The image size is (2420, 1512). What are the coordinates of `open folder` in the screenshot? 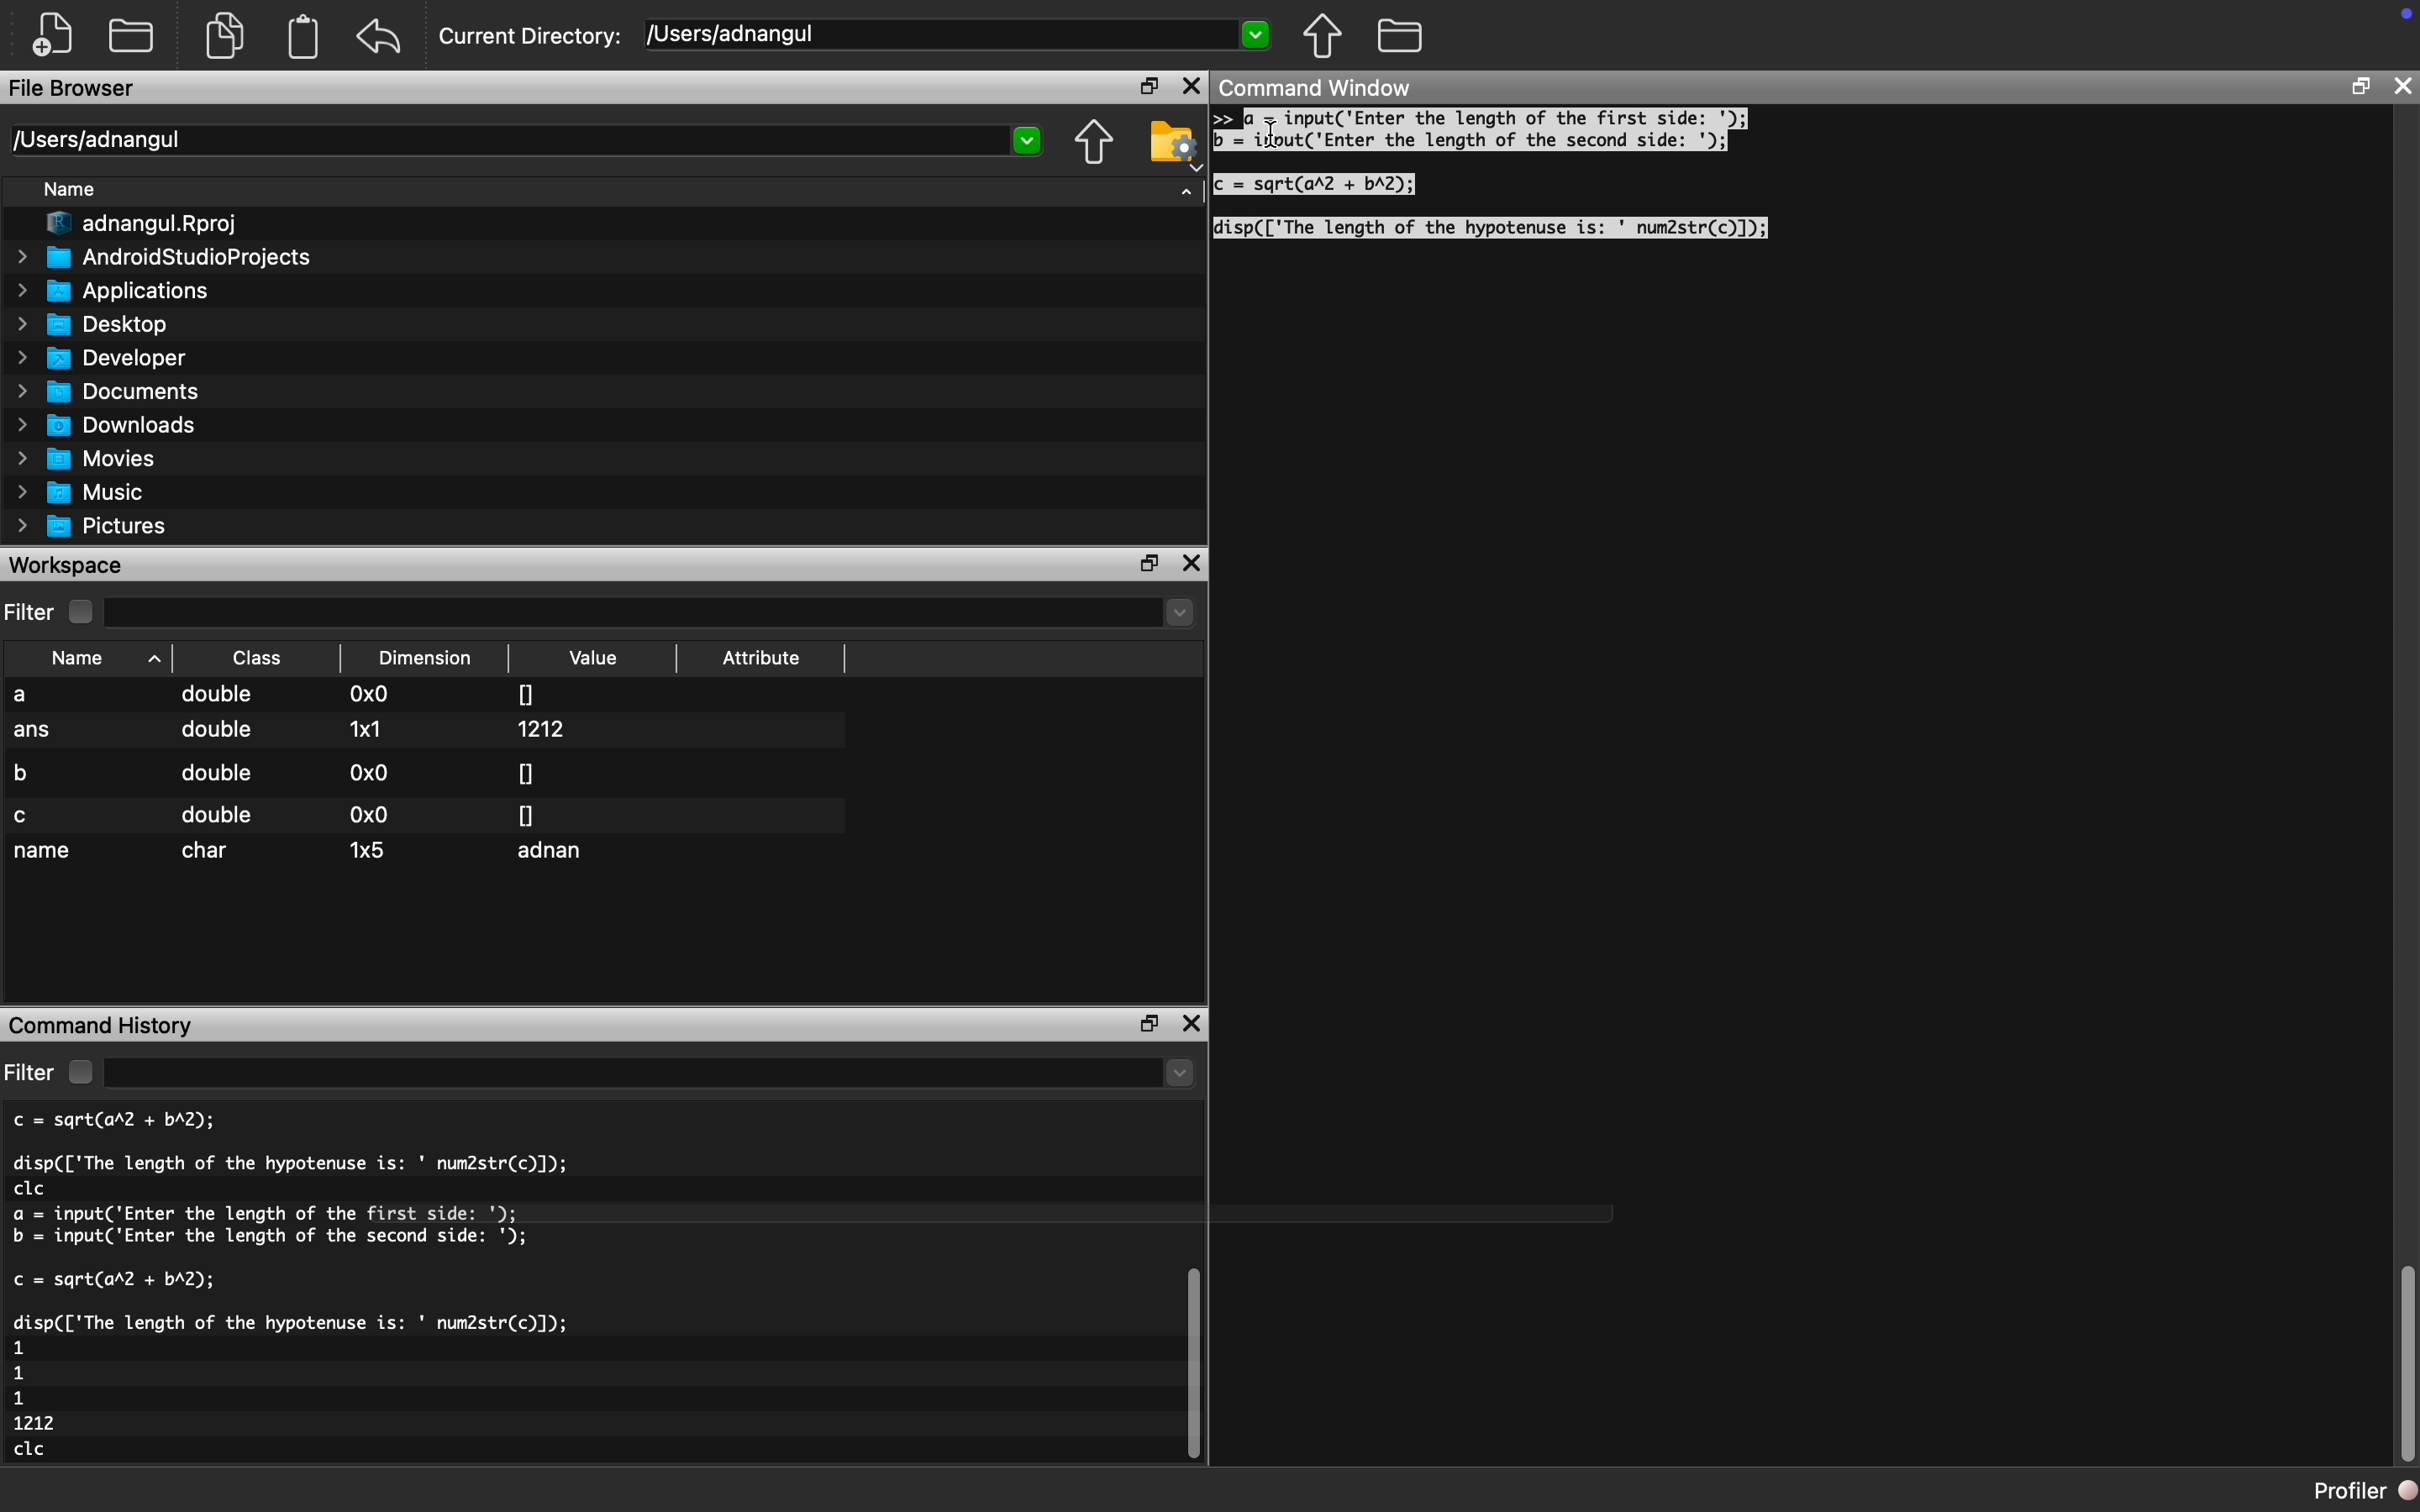 It's located at (134, 33).